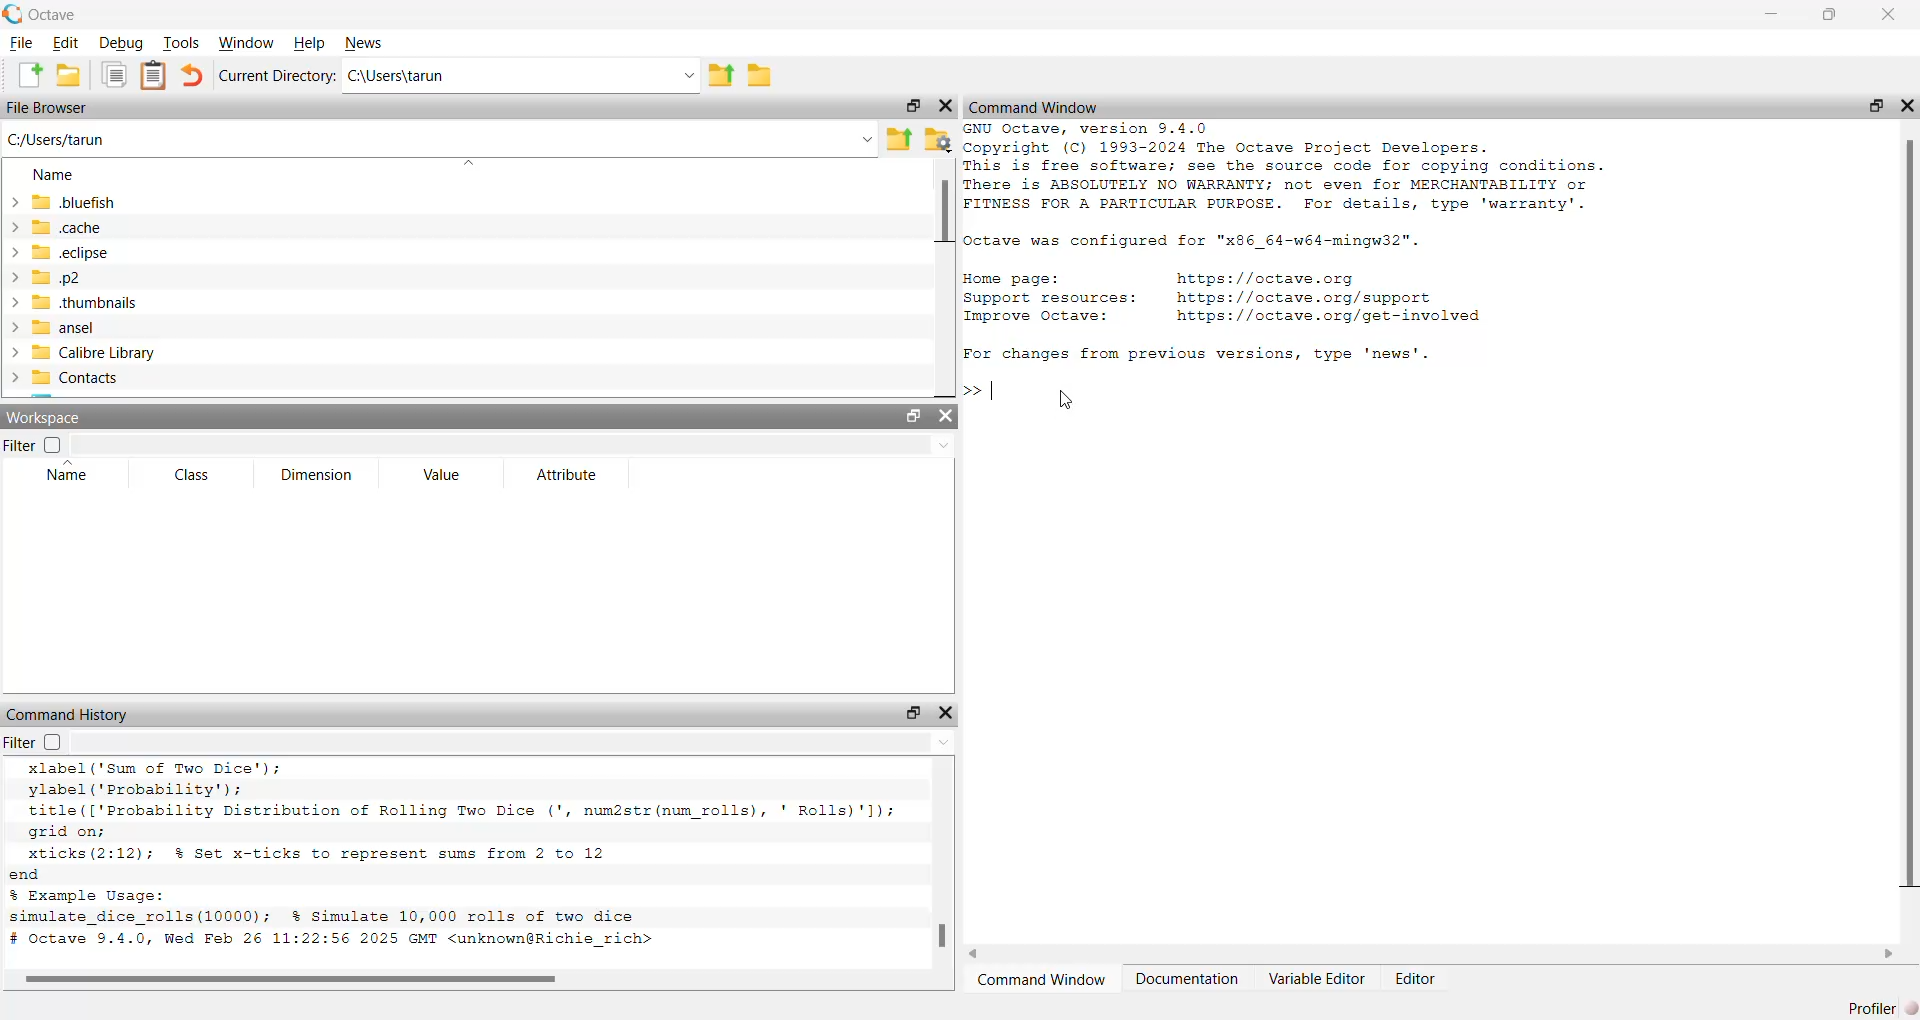 Image resolution: width=1920 pixels, height=1020 pixels. What do you see at coordinates (950, 711) in the screenshot?
I see `Close` at bounding box center [950, 711].